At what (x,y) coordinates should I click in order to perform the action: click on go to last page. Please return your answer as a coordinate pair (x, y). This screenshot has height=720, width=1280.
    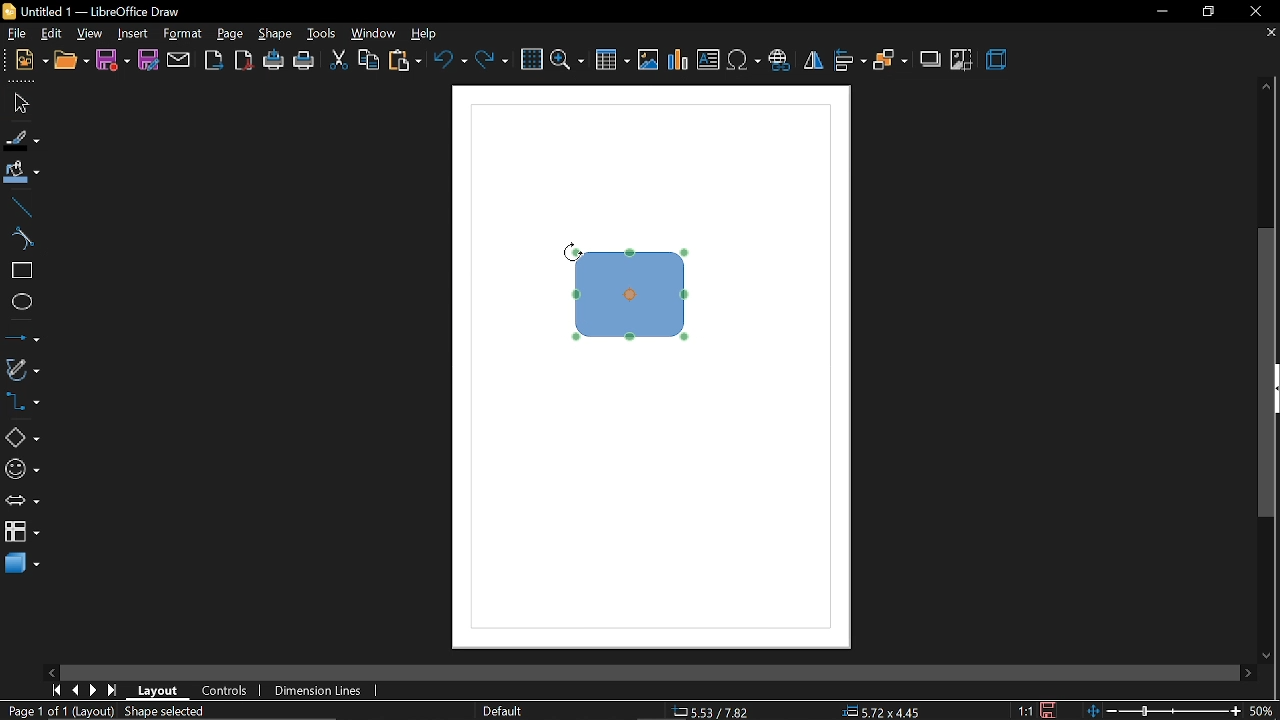
    Looking at the image, I should click on (114, 691).